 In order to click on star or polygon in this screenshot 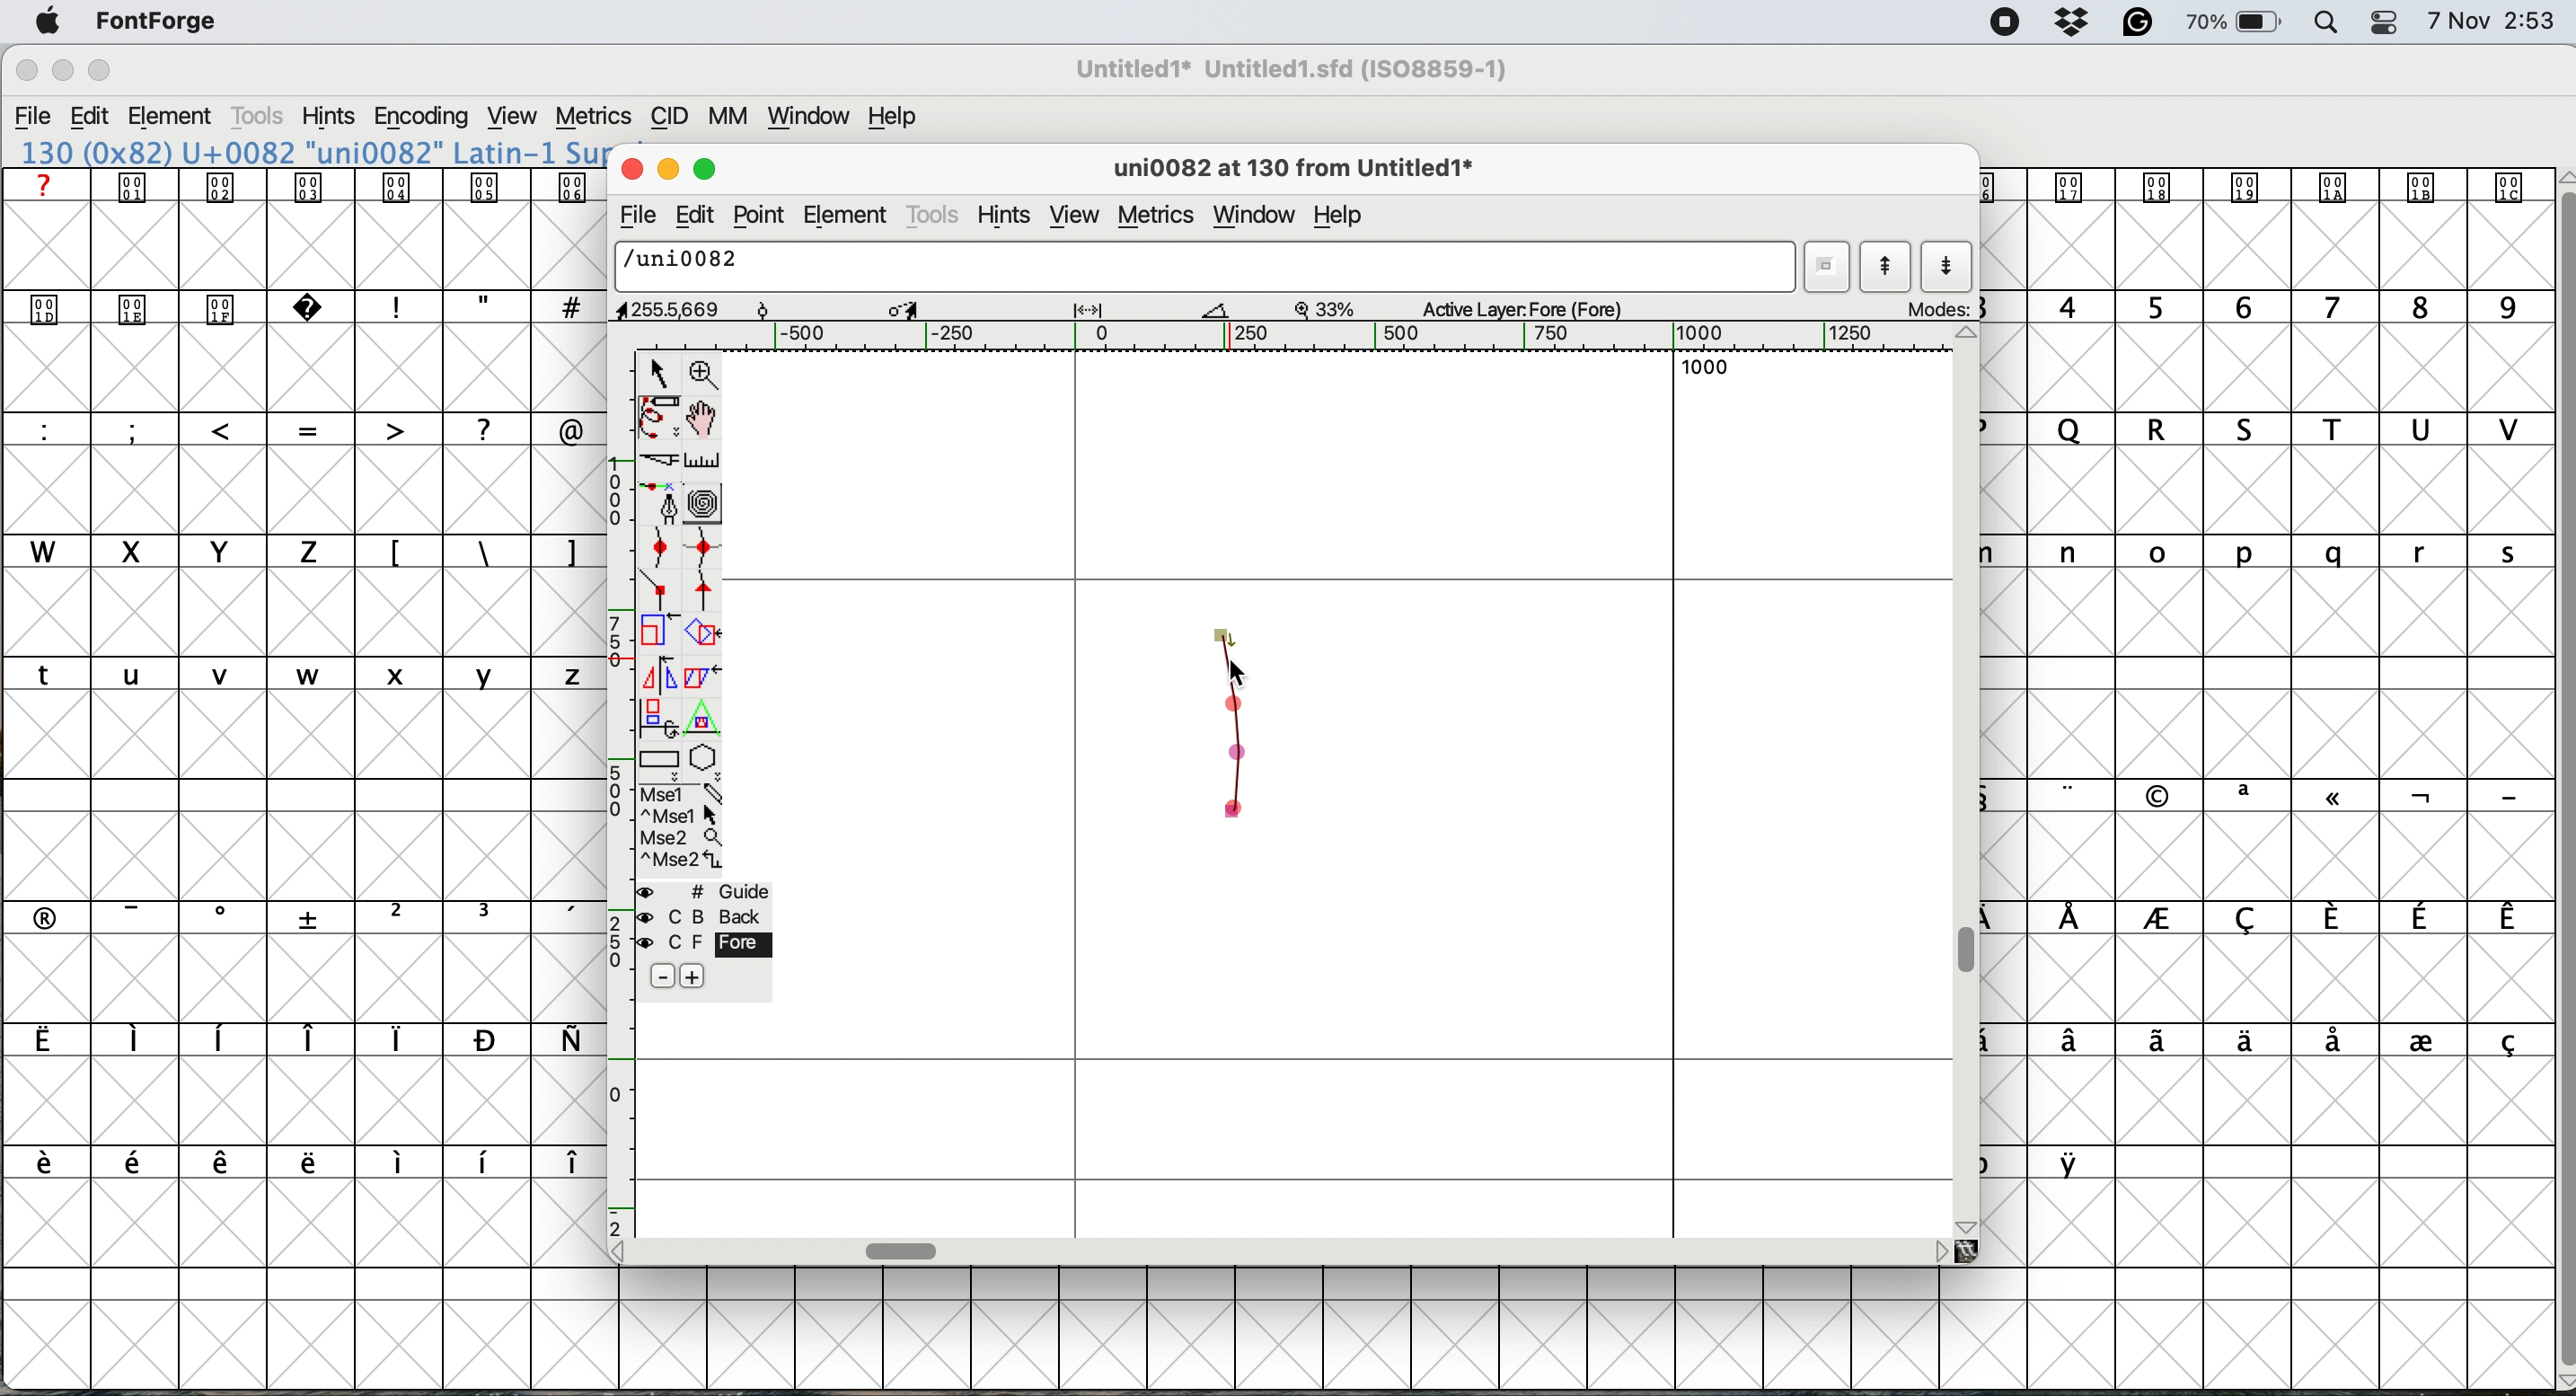, I will do `click(703, 762)`.